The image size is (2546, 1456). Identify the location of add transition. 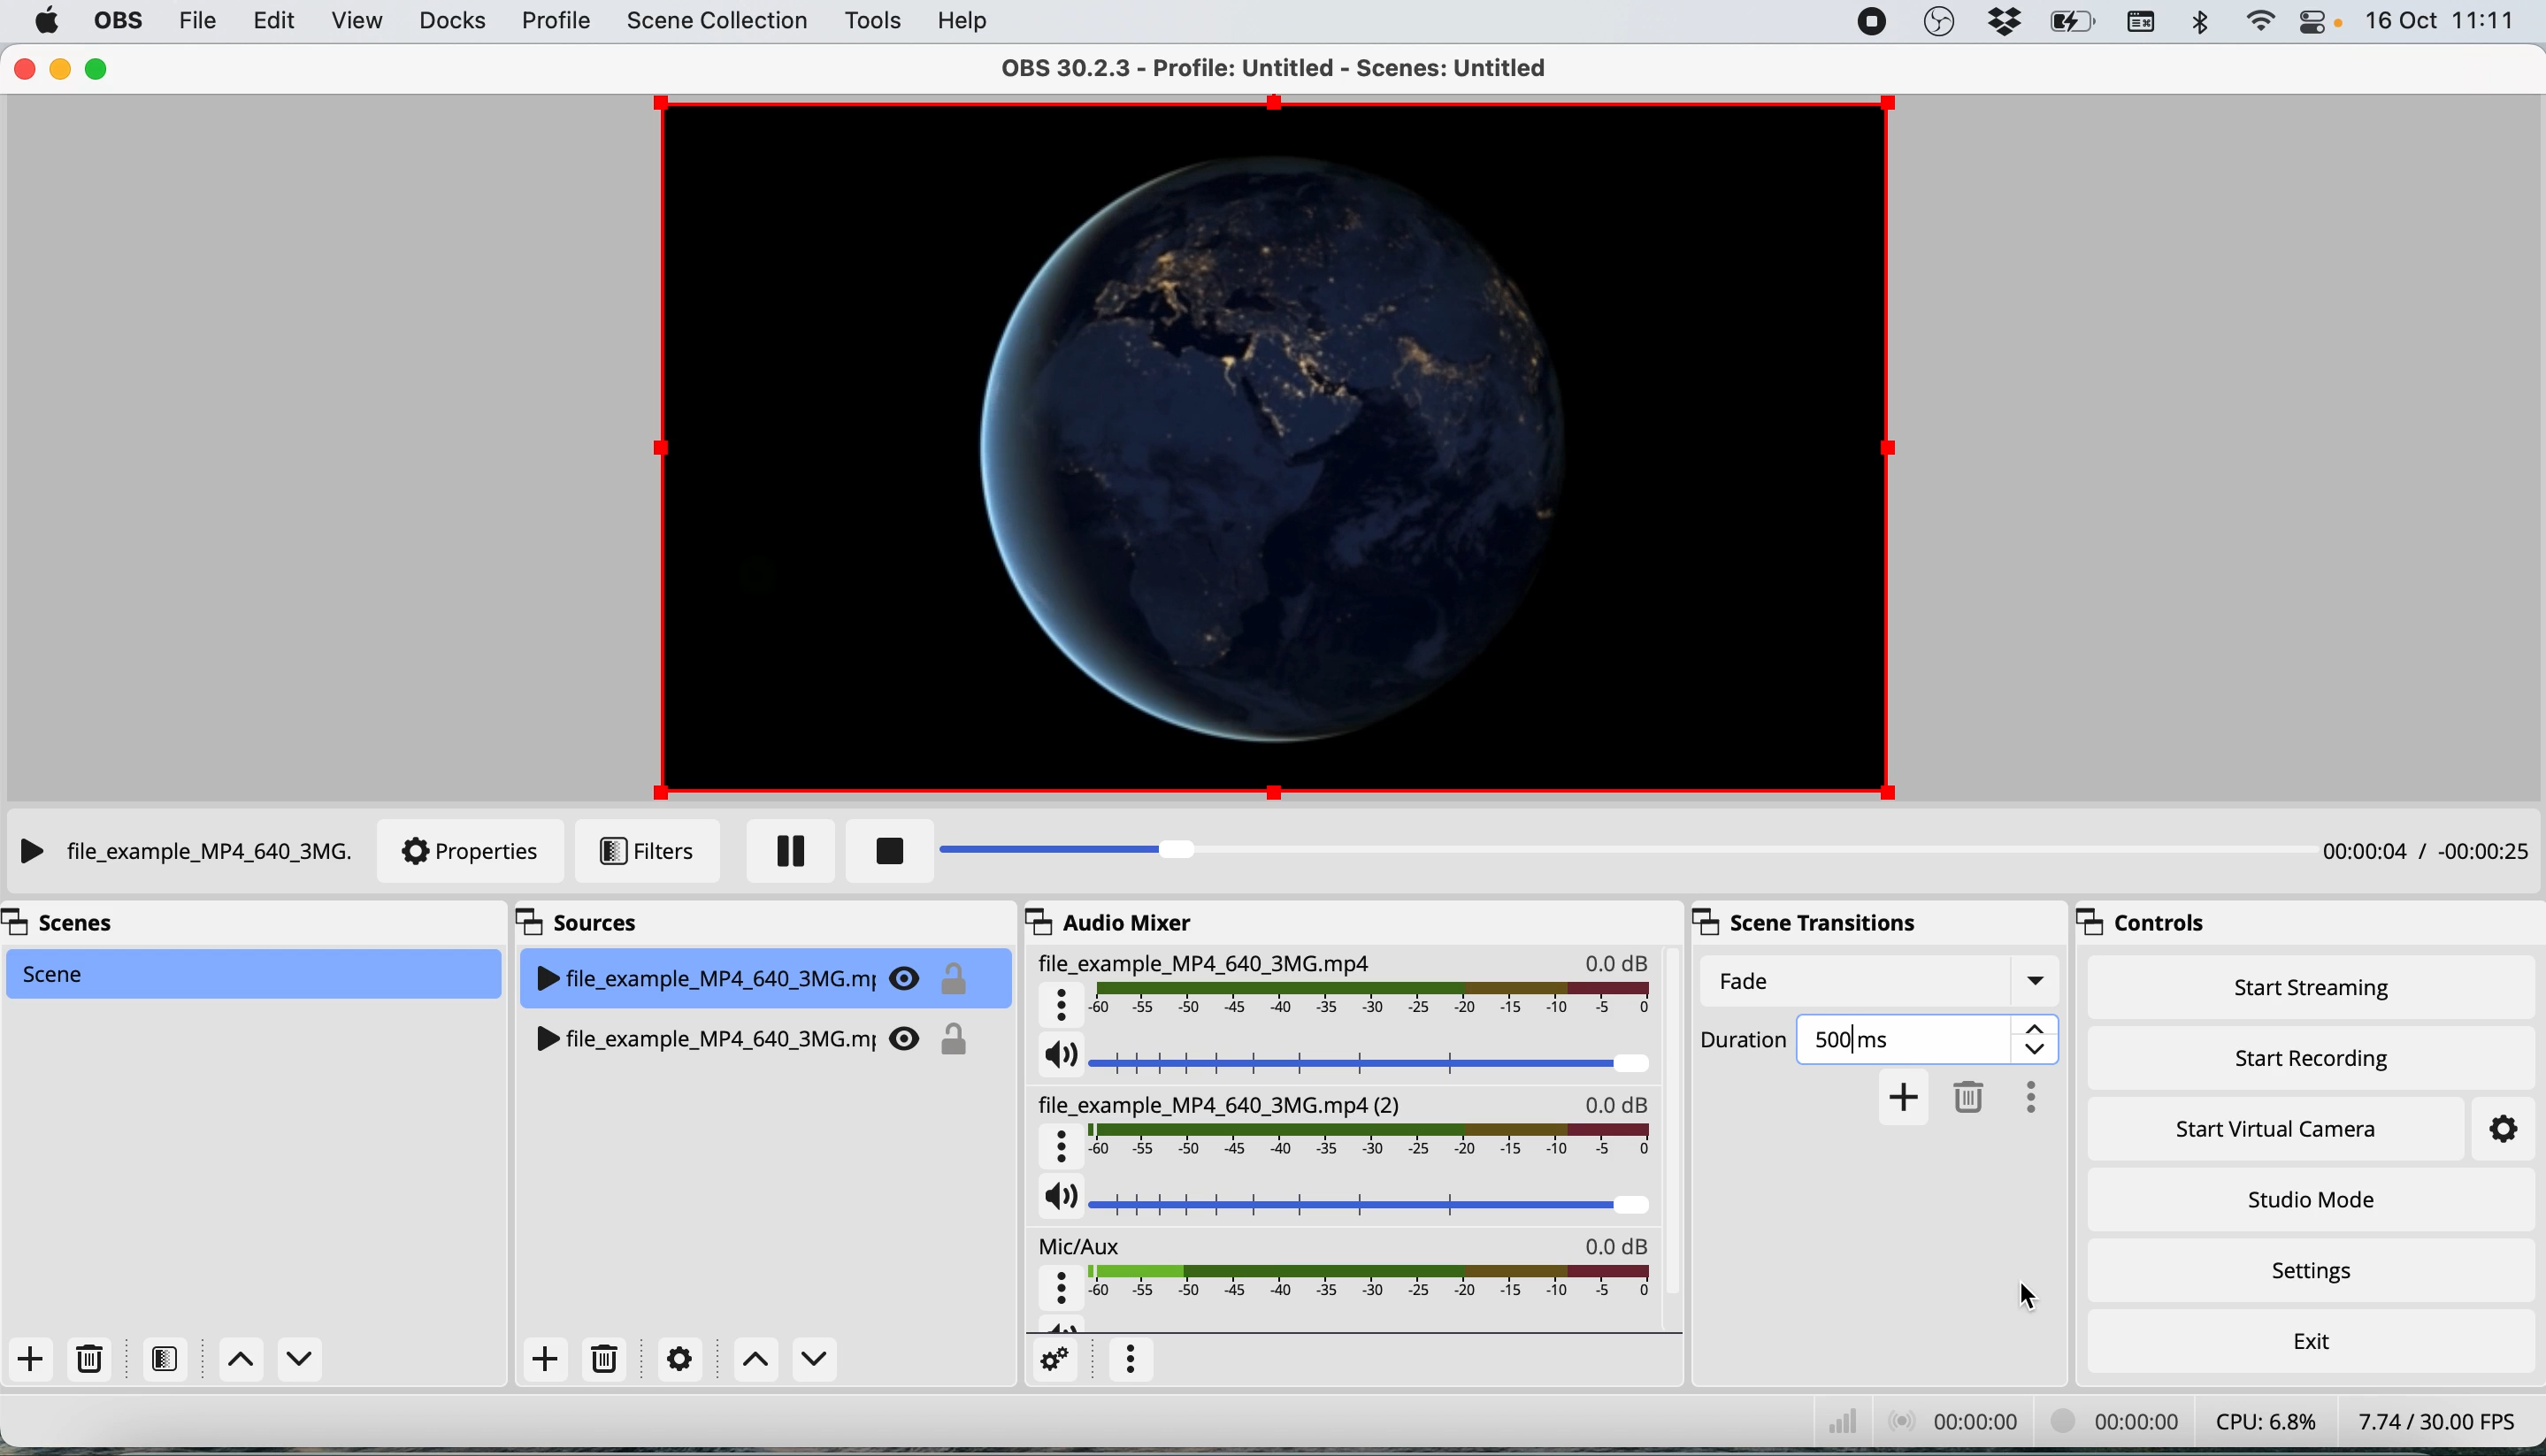
(1905, 1097).